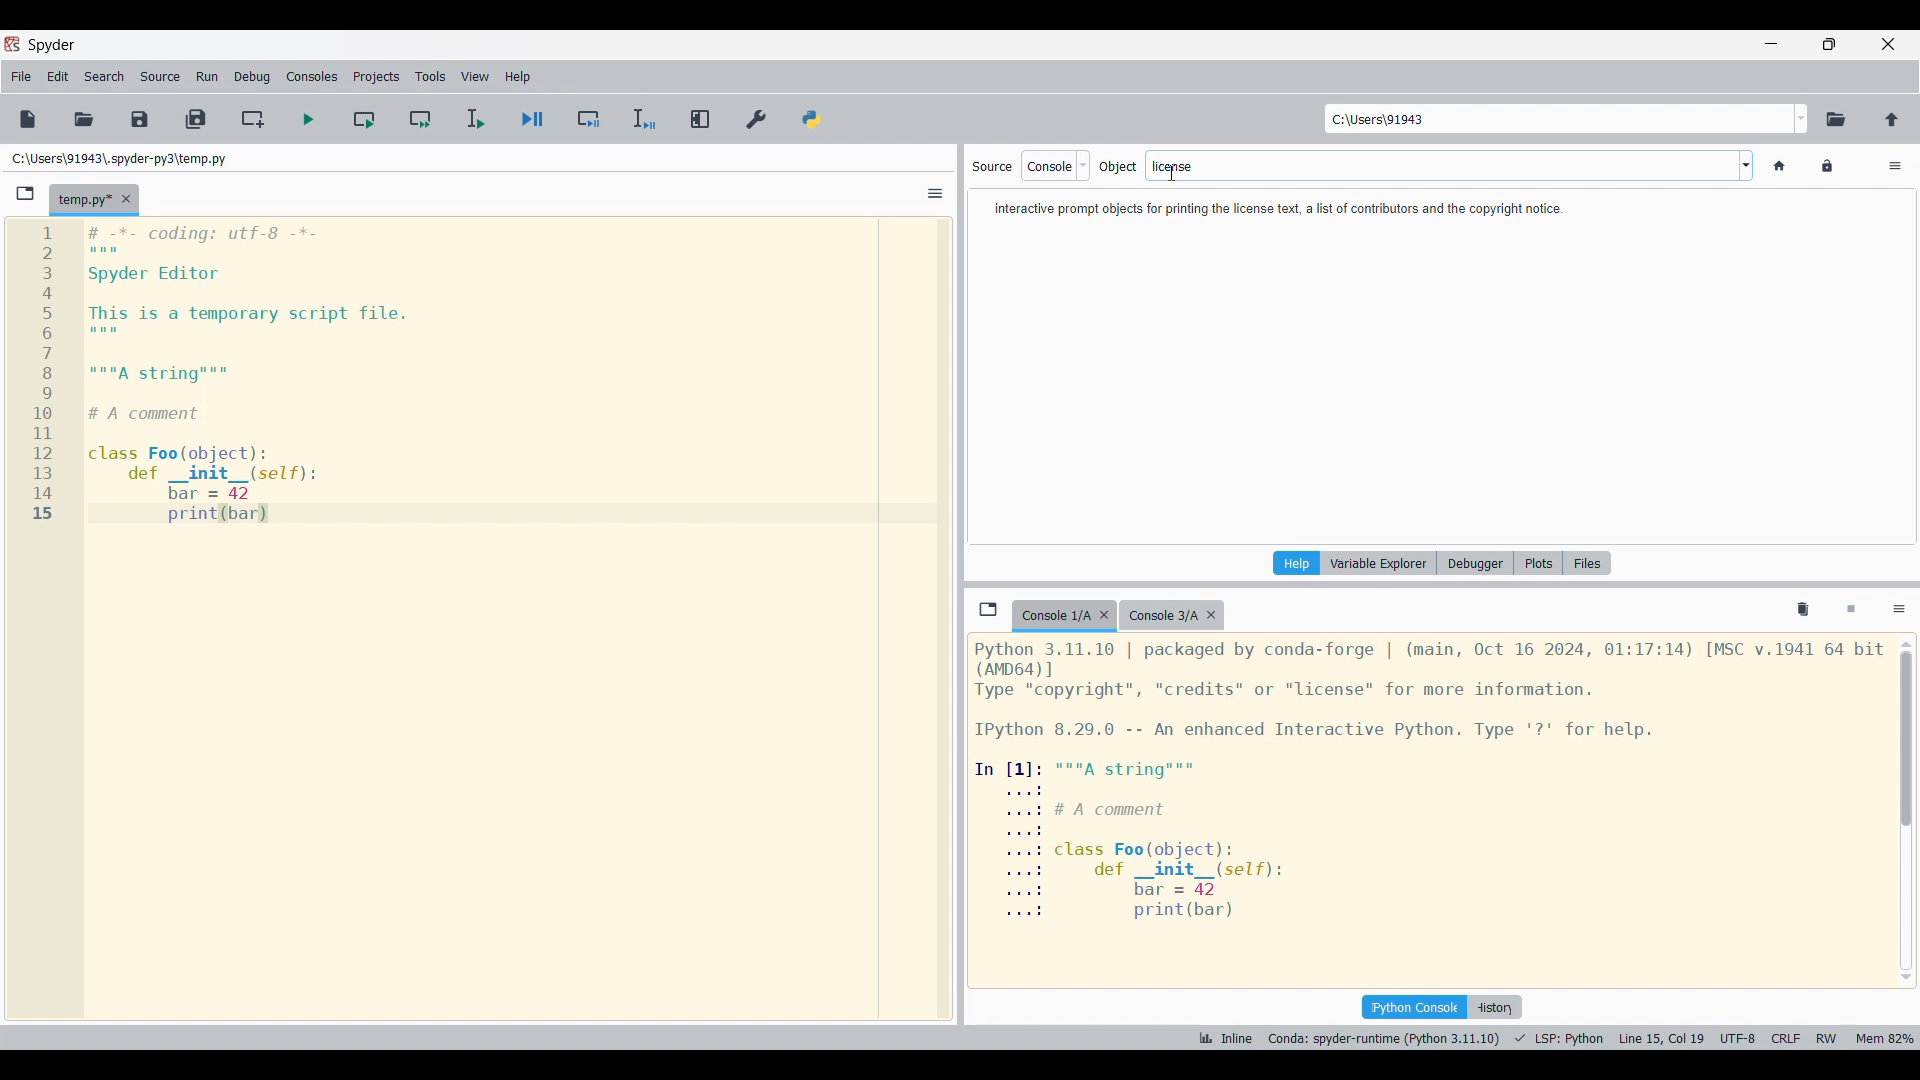  Describe the element at coordinates (26, 194) in the screenshot. I see `Browse tabs` at that location.